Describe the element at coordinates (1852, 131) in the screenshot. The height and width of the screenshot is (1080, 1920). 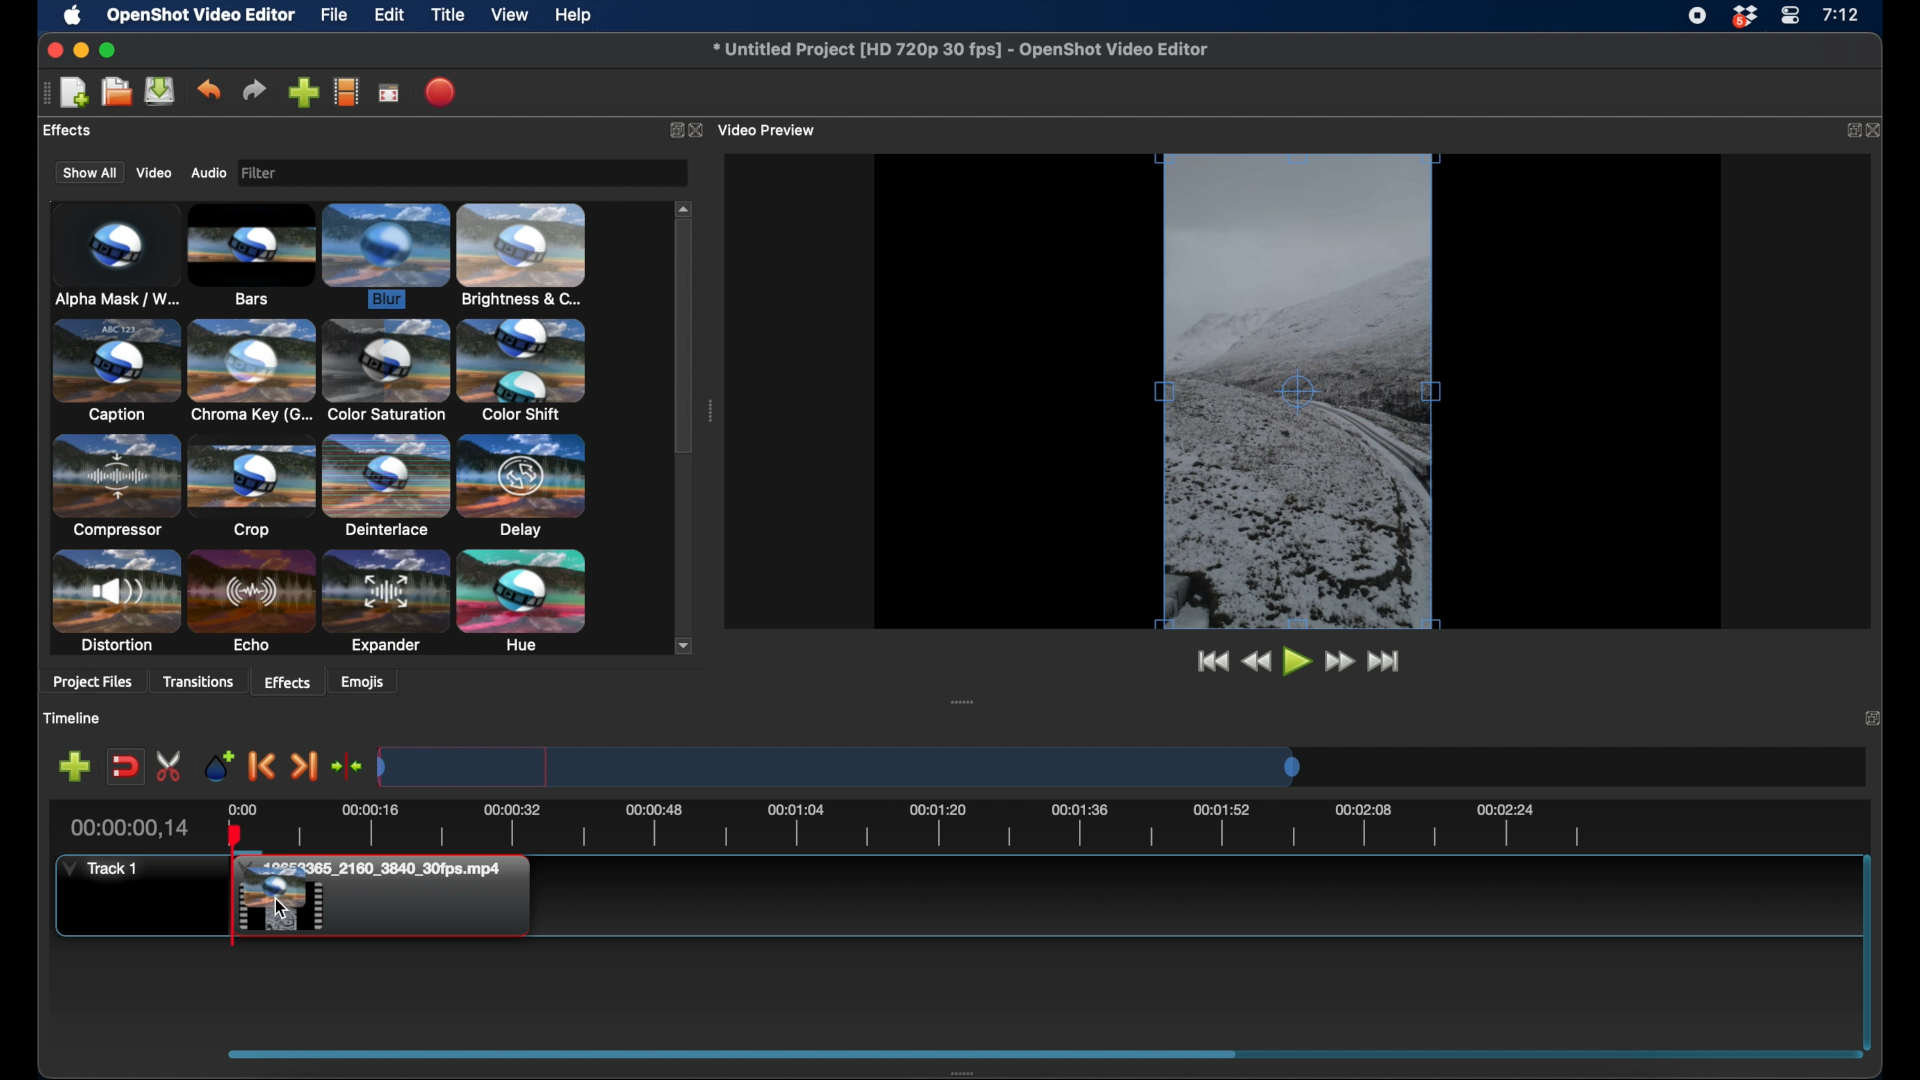
I see `expand` at that location.